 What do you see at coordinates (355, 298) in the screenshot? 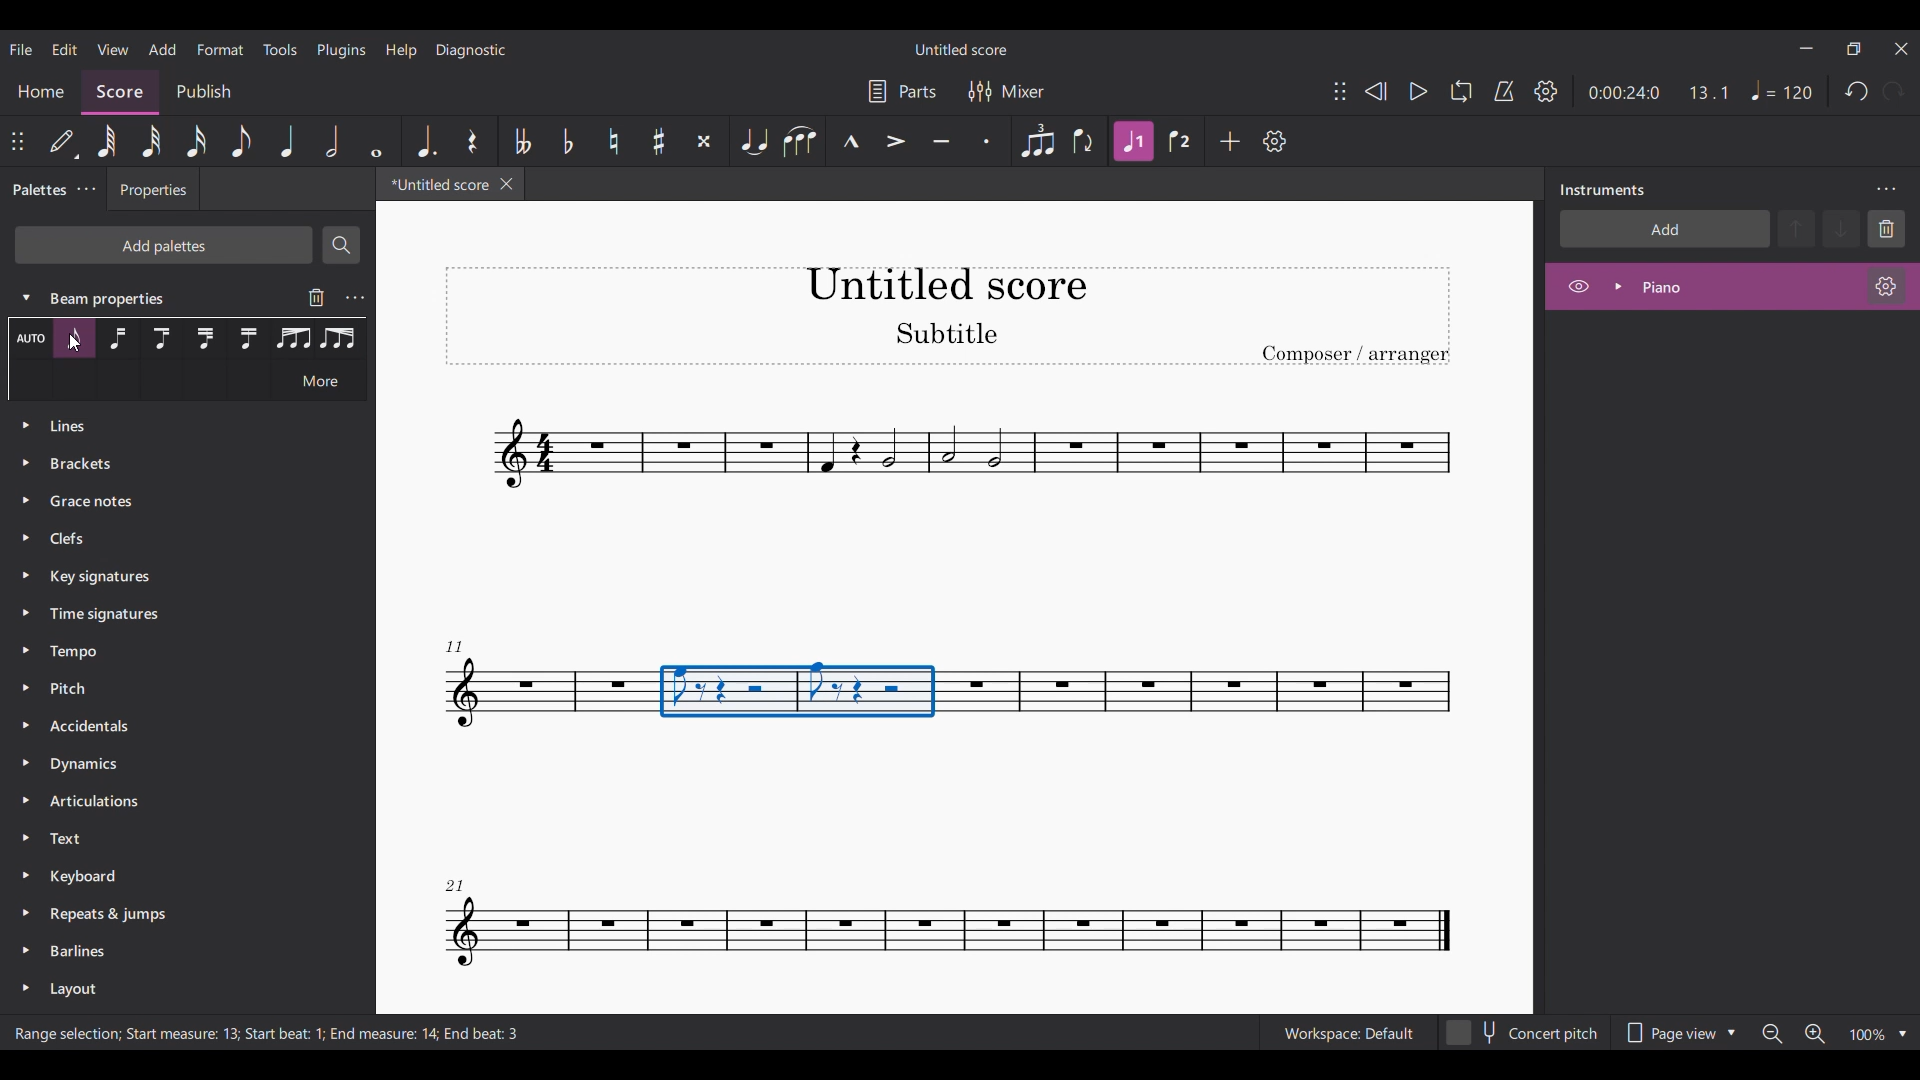
I see `Instrument settings` at bounding box center [355, 298].